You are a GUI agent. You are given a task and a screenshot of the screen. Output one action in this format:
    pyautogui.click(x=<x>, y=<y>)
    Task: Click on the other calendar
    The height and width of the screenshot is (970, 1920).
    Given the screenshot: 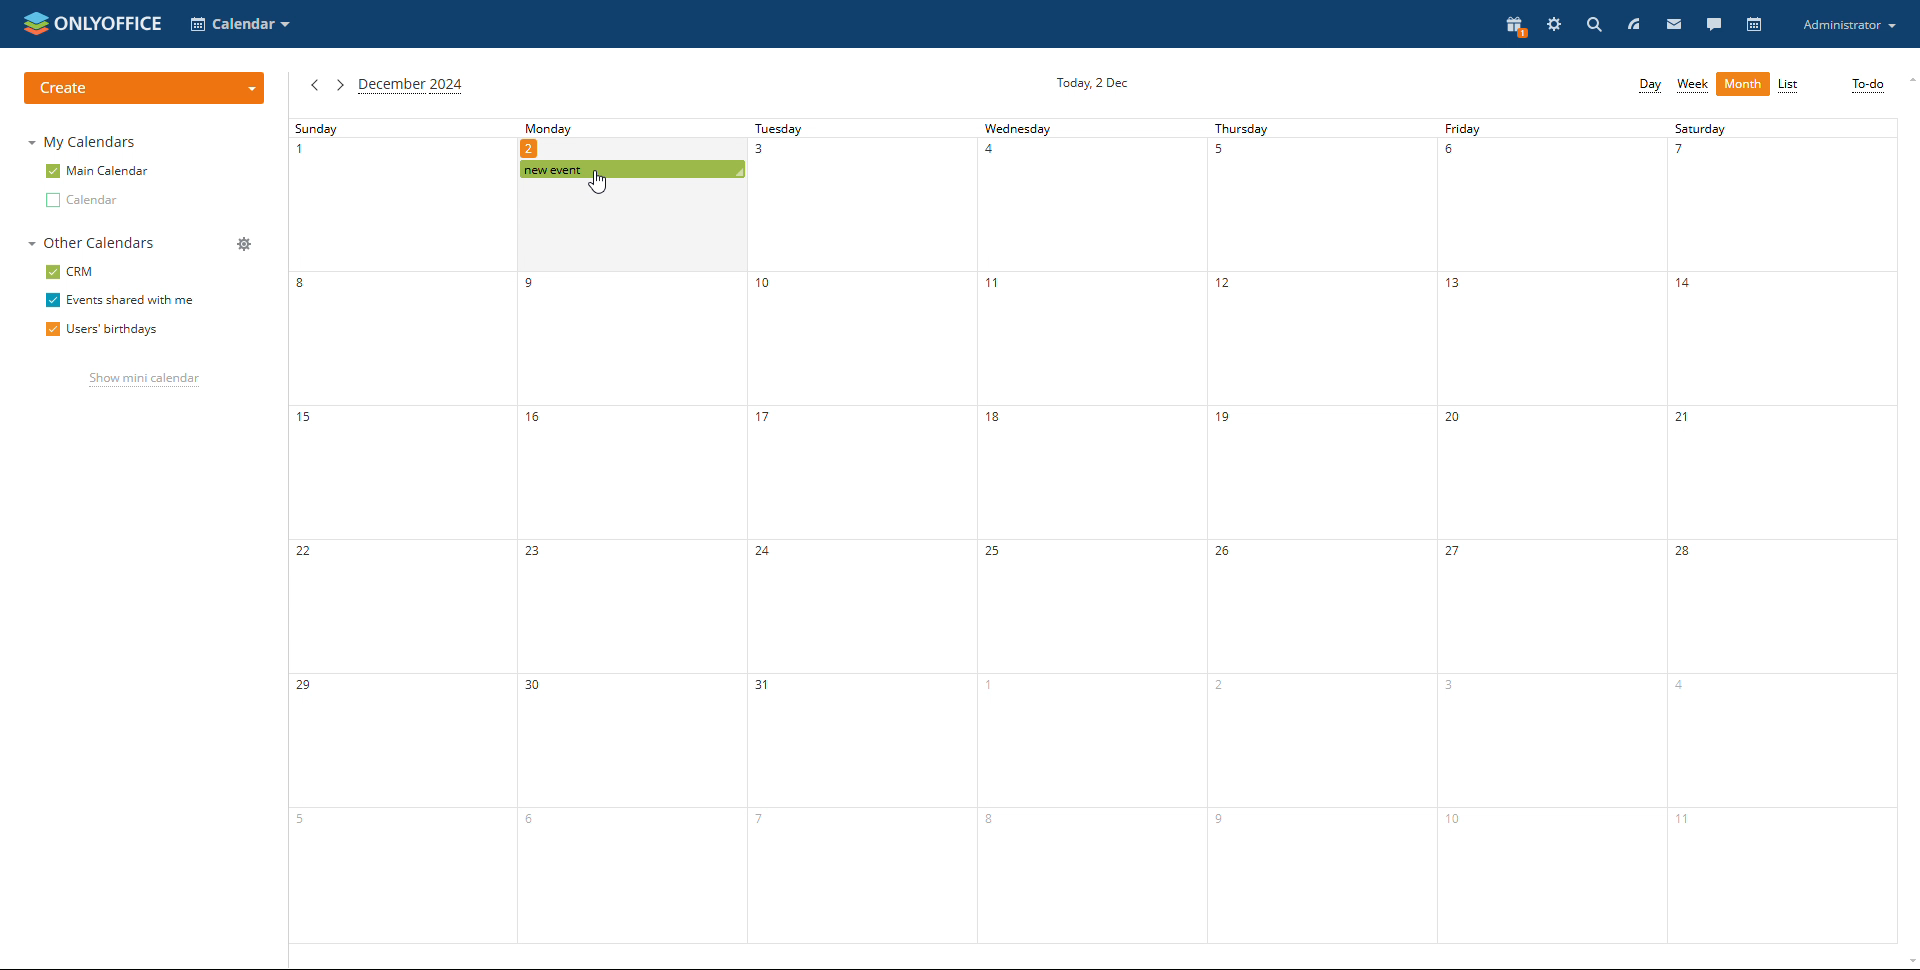 What is the action you would take?
    pyautogui.click(x=81, y=202)
    